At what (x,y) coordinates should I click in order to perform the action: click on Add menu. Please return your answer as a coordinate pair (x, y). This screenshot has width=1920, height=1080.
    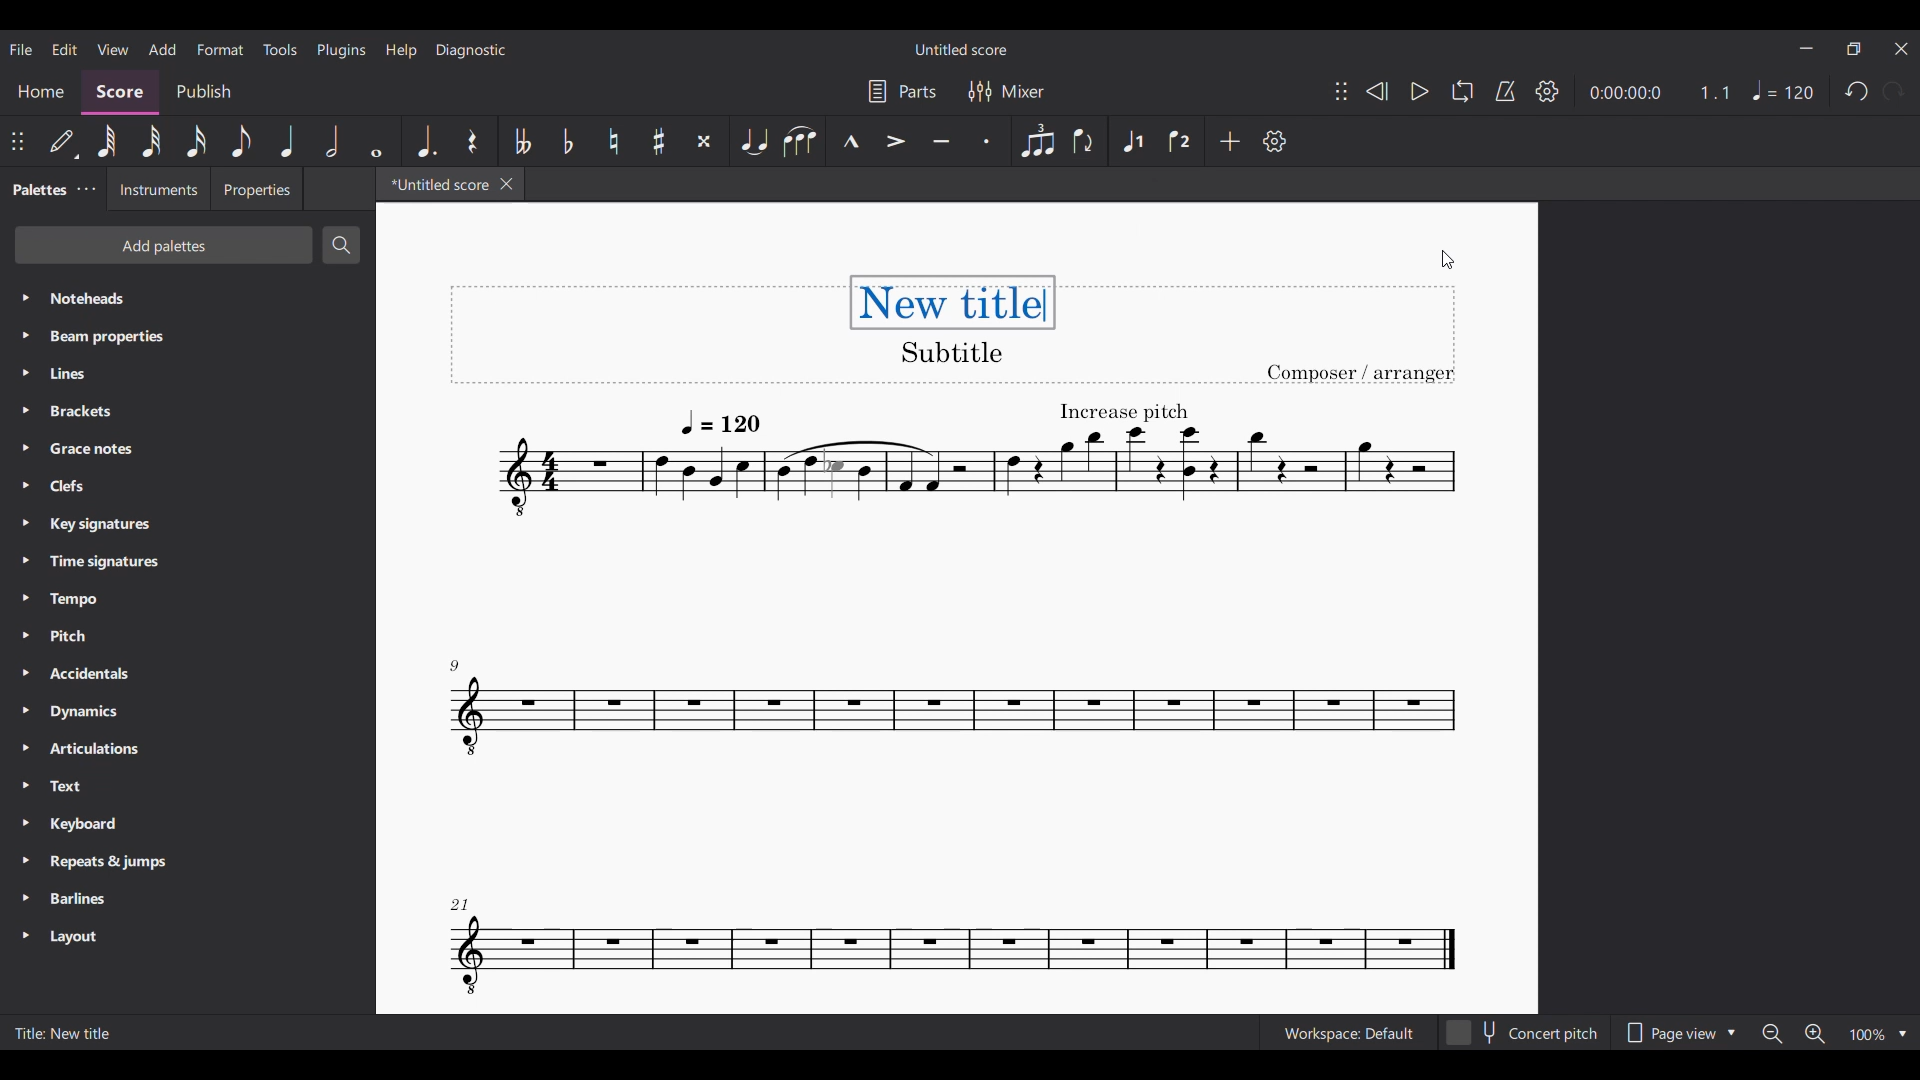
    Looking at the image, I should click on (162, 49).